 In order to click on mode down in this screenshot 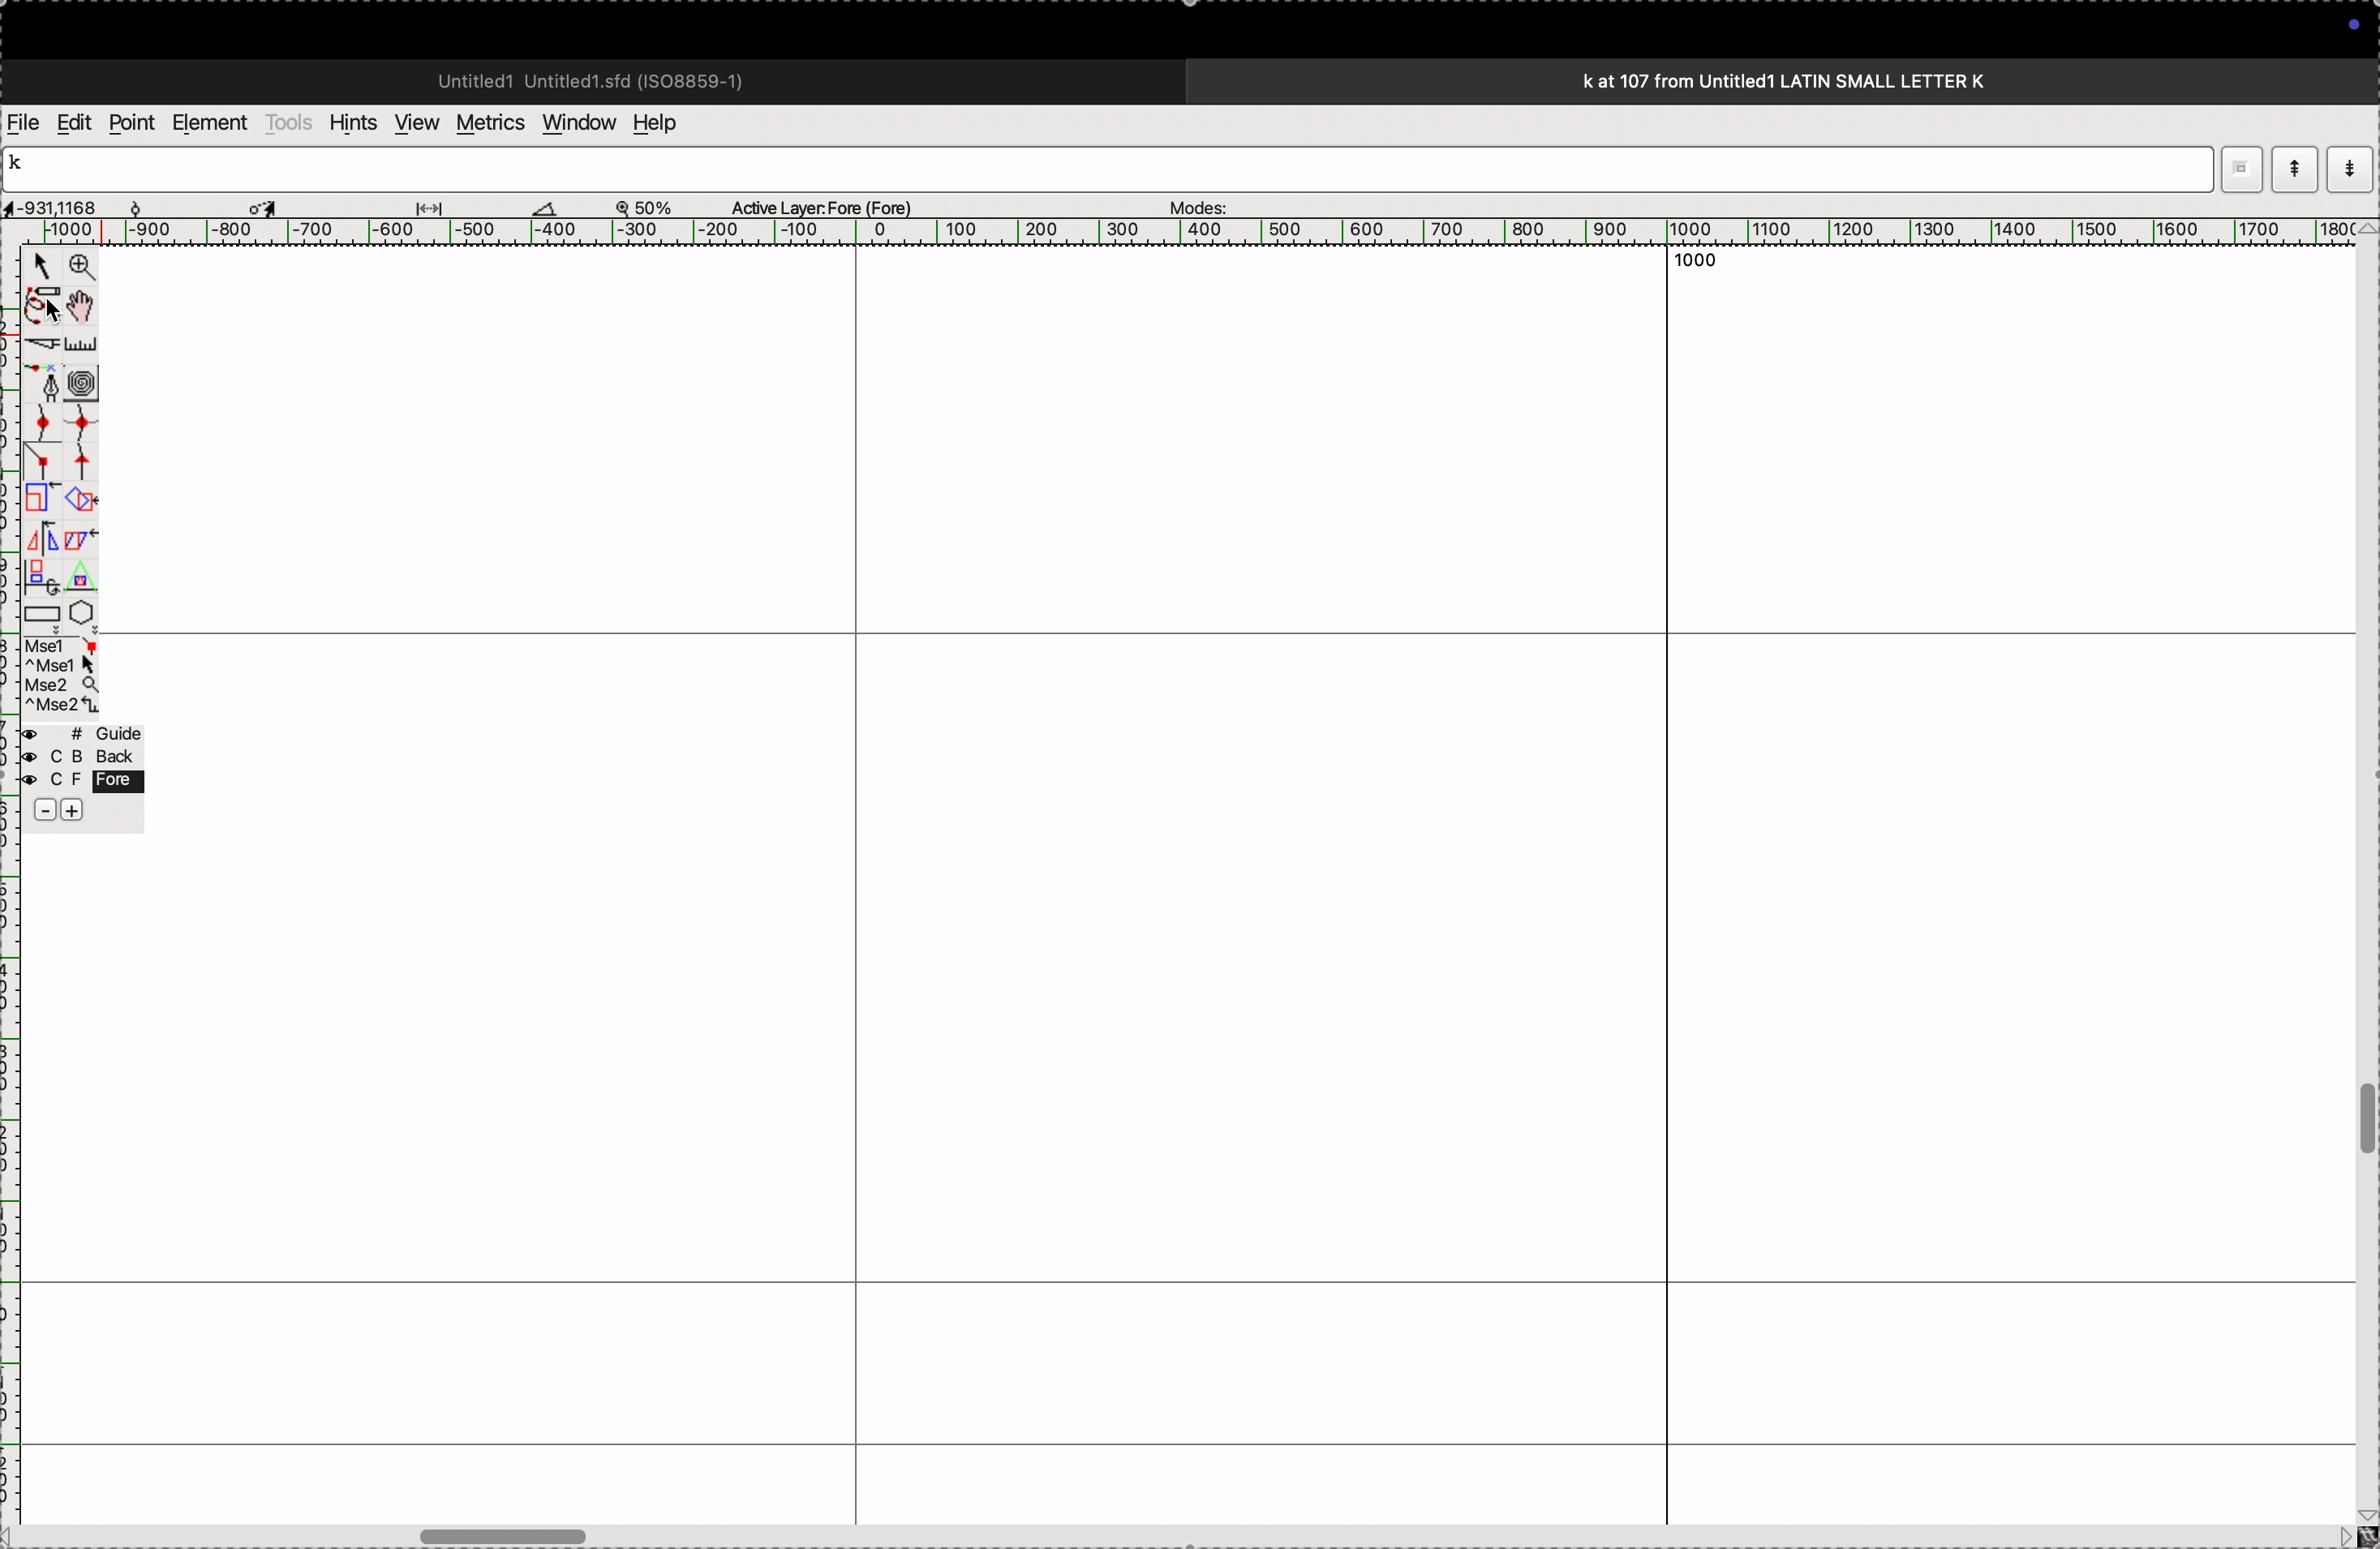, I will do `click(2352, 167)`.